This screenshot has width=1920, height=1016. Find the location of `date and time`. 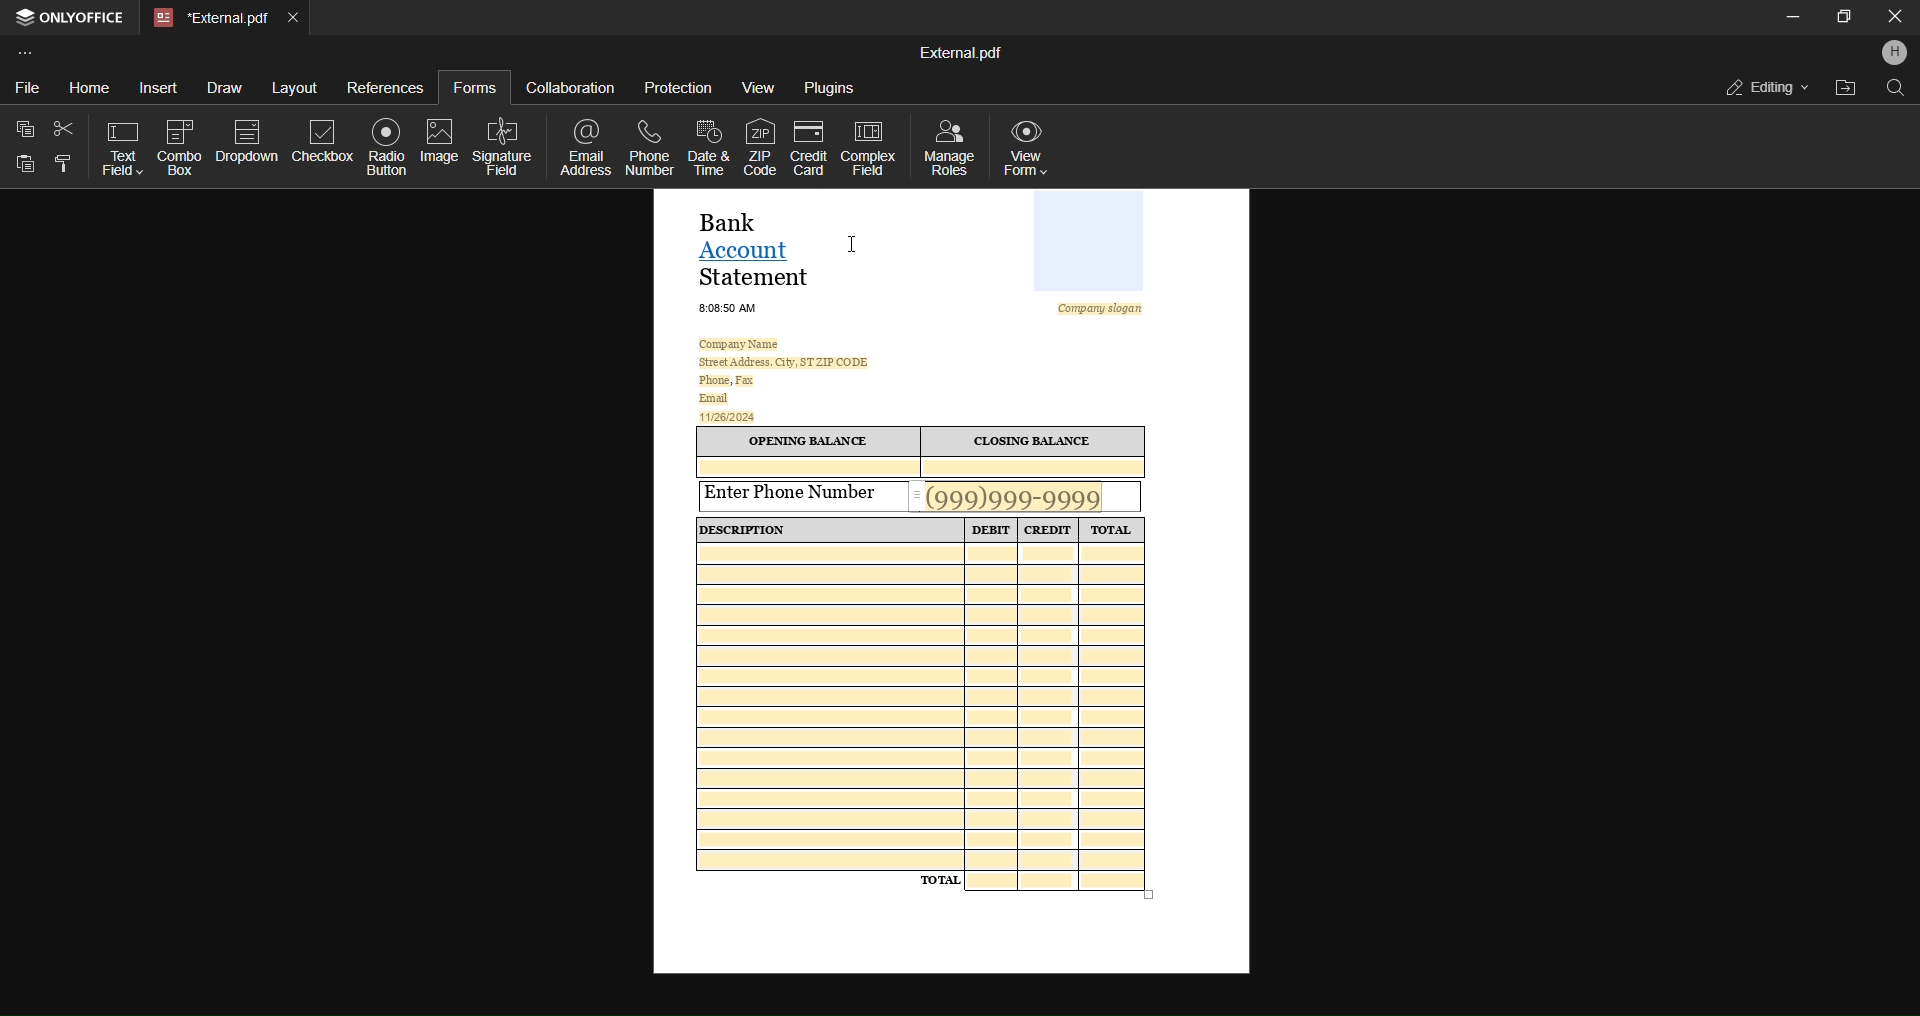

date and time is located at coordinates (709, 146).